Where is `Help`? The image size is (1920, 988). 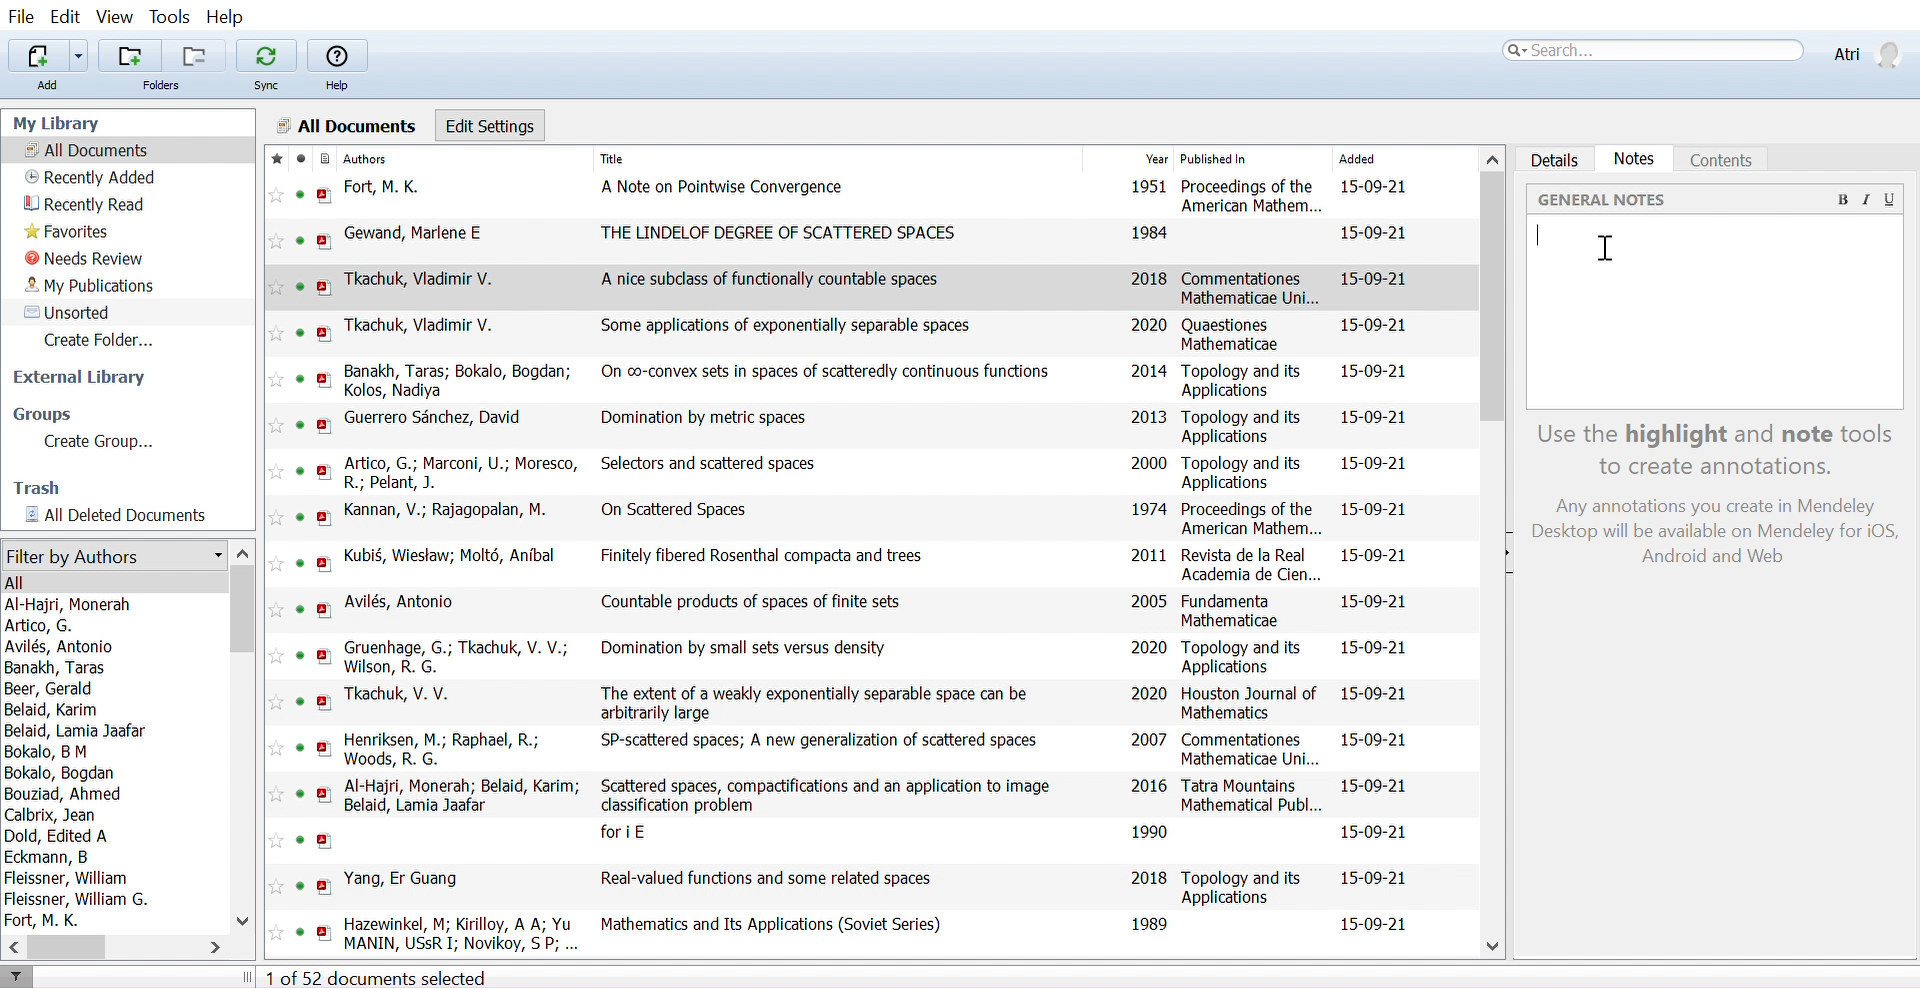 Help is located at coordinates (339, 56).